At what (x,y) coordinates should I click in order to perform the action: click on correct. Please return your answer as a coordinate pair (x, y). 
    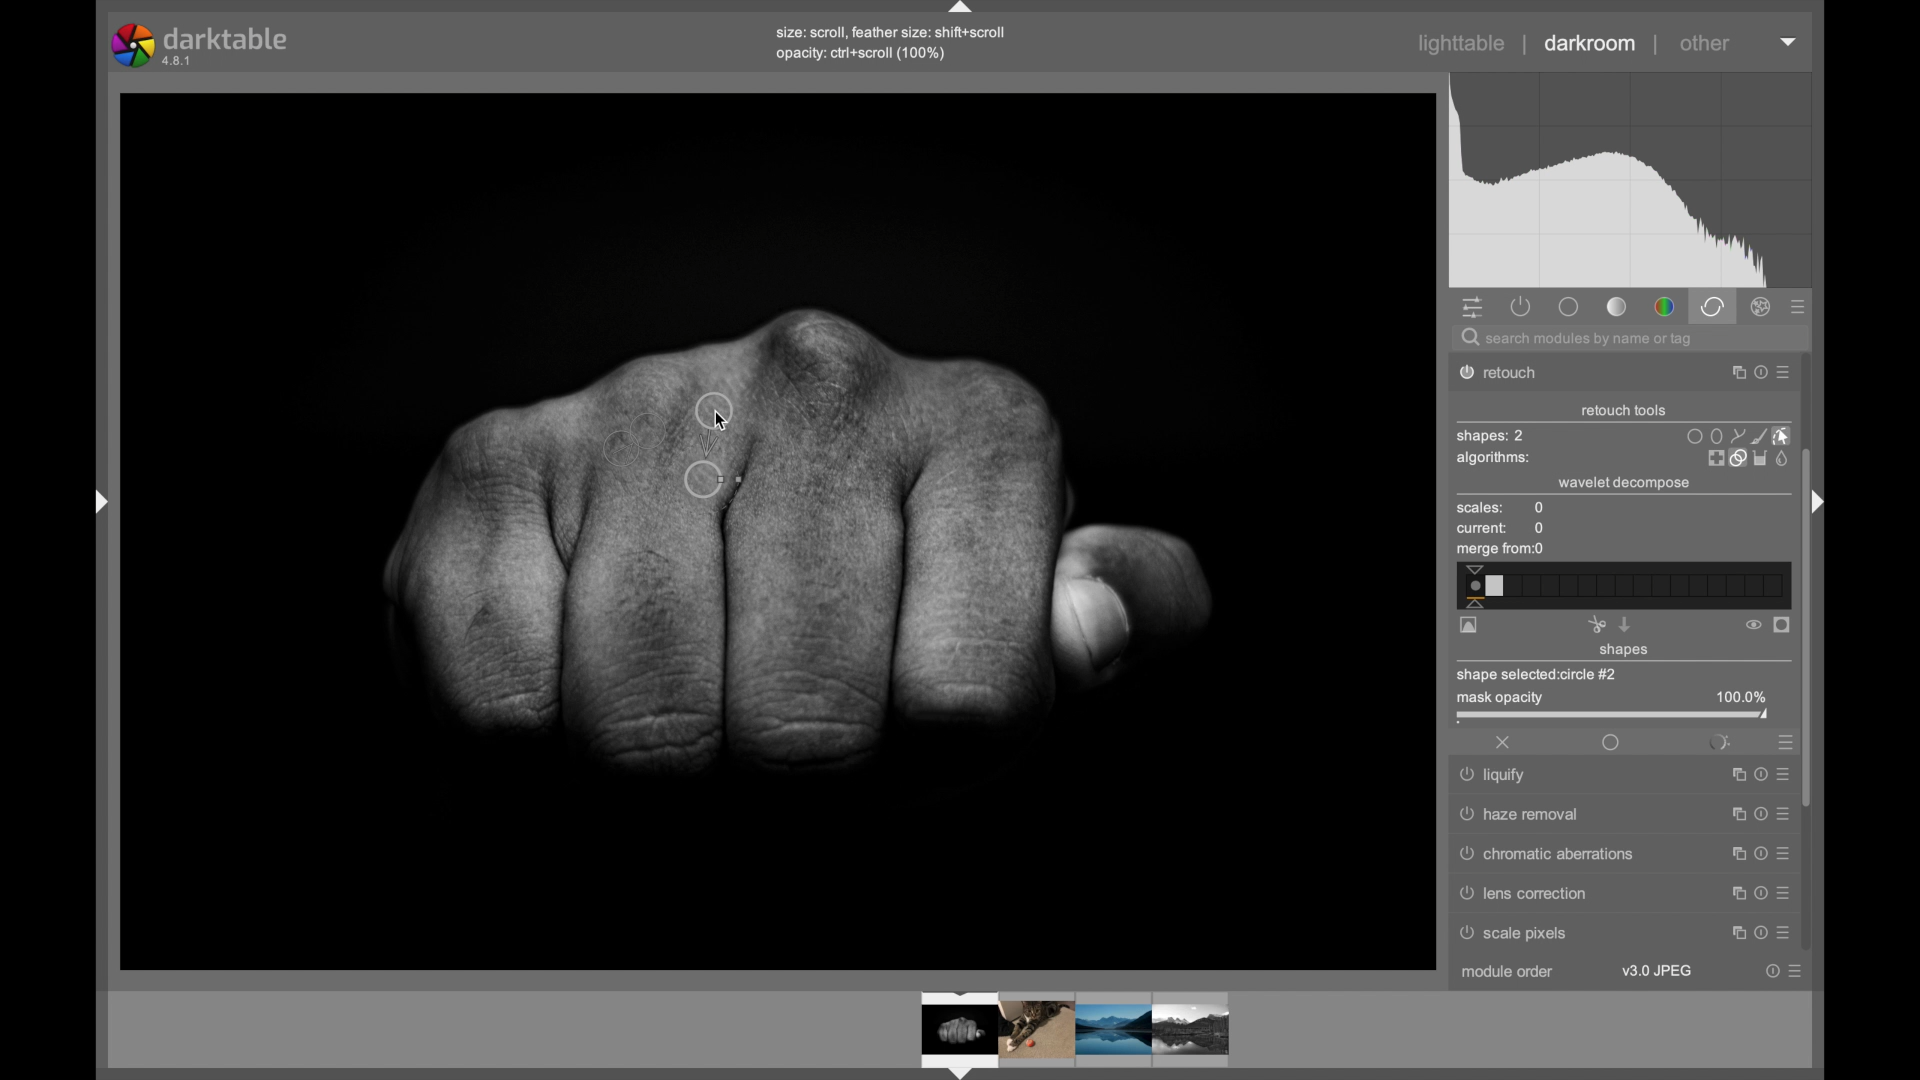
    Looking at the image, I should click on (1712, 306).